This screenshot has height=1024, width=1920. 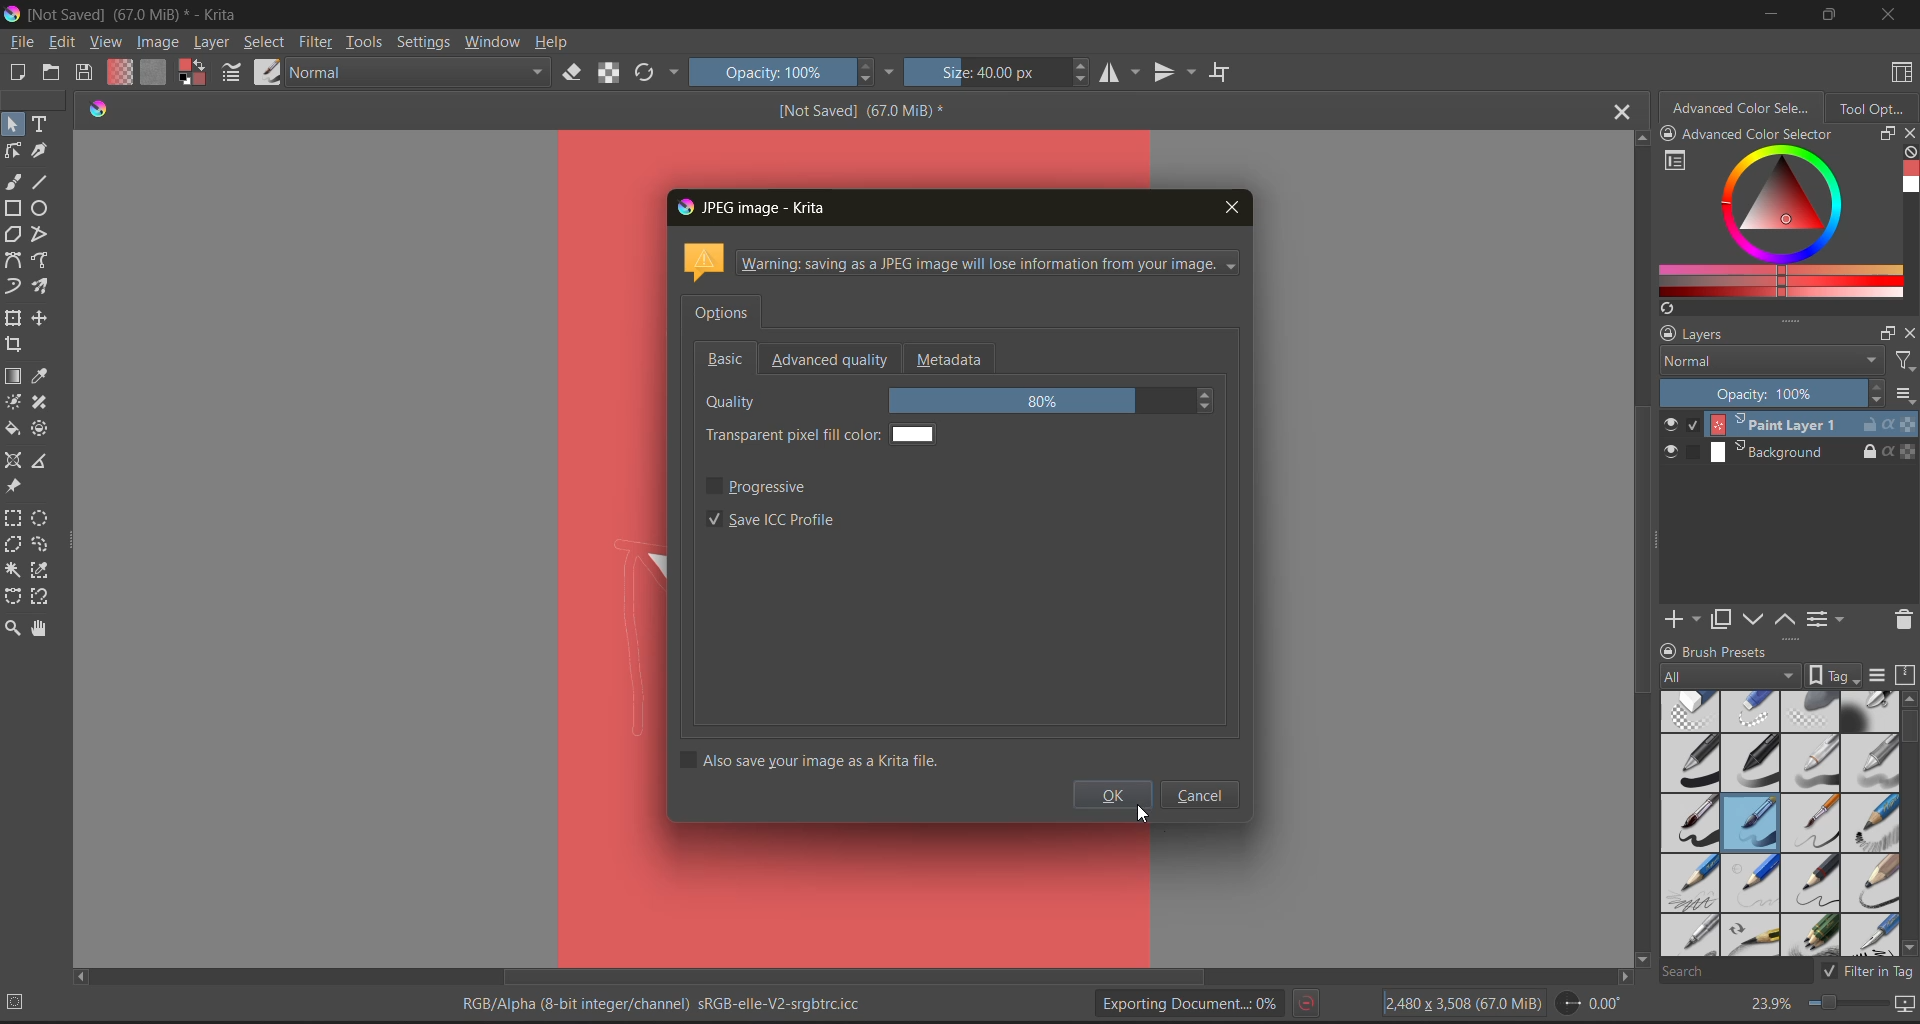 I want to click on tools, so click(x=44, y=519).